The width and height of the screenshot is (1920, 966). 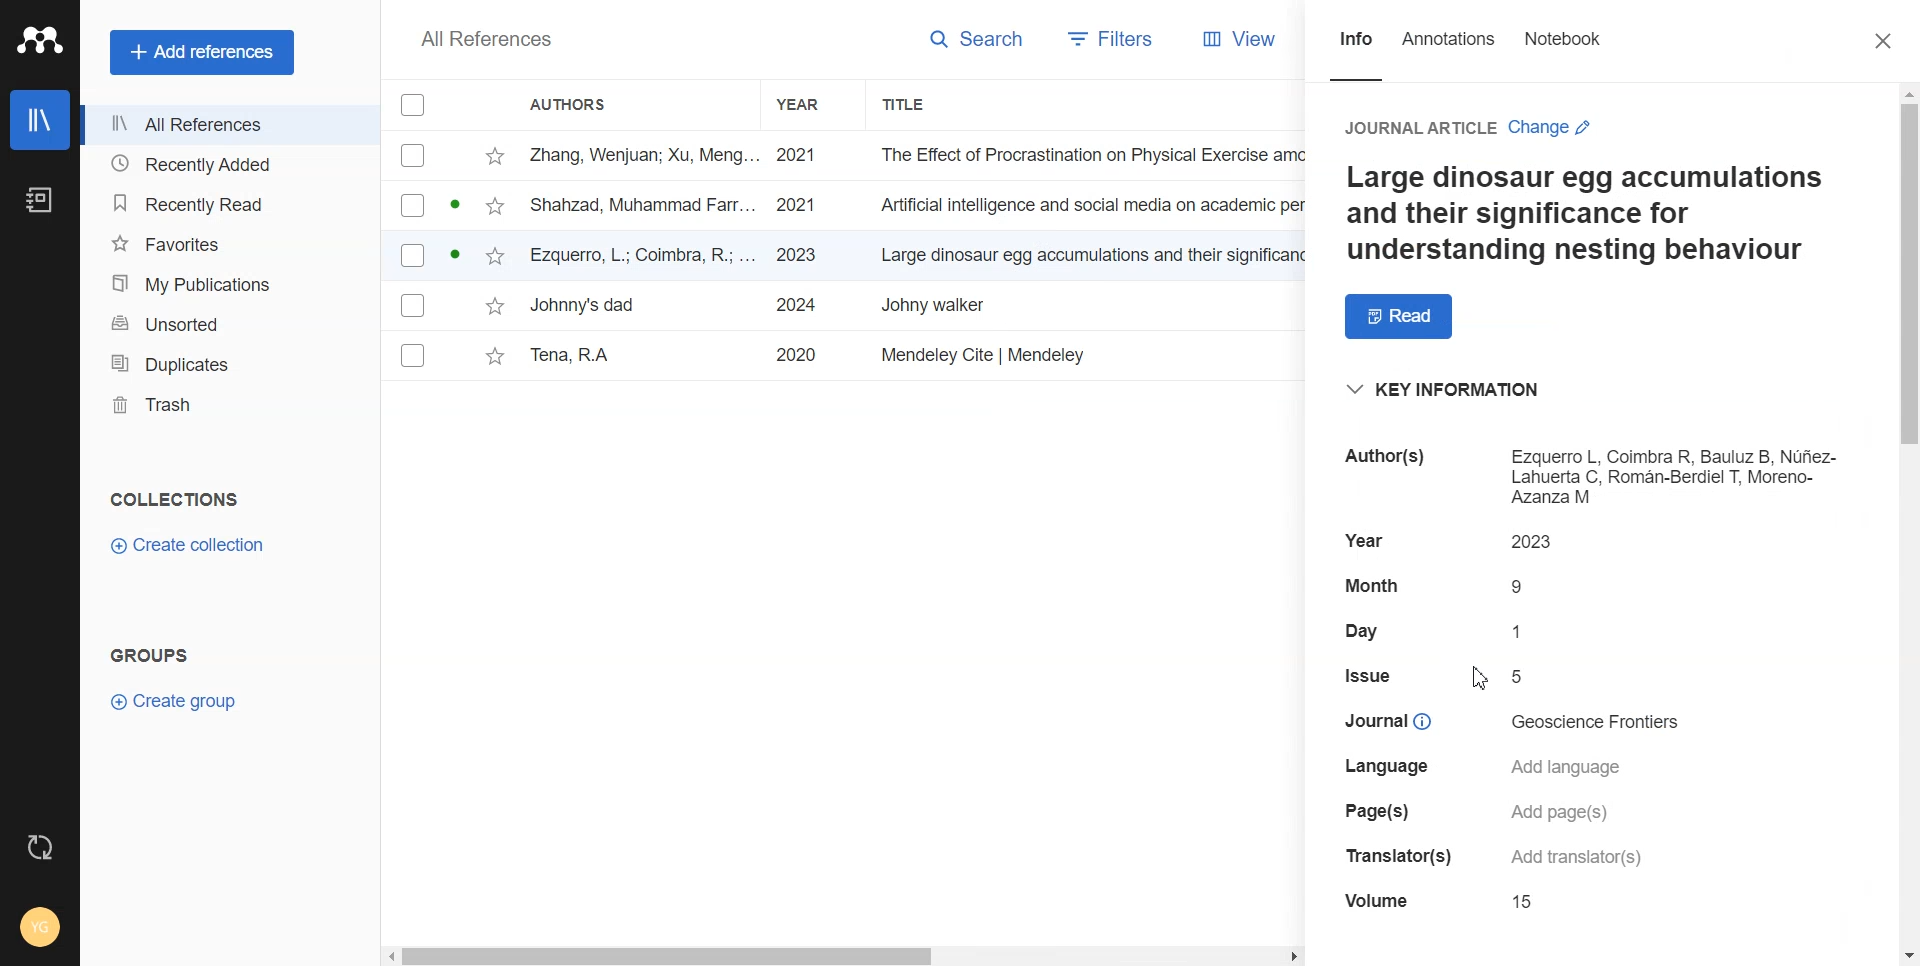 What do you see at coordinates (1524, 900) in the screenshot?
I see `details` at bounding box center [1524, 900].